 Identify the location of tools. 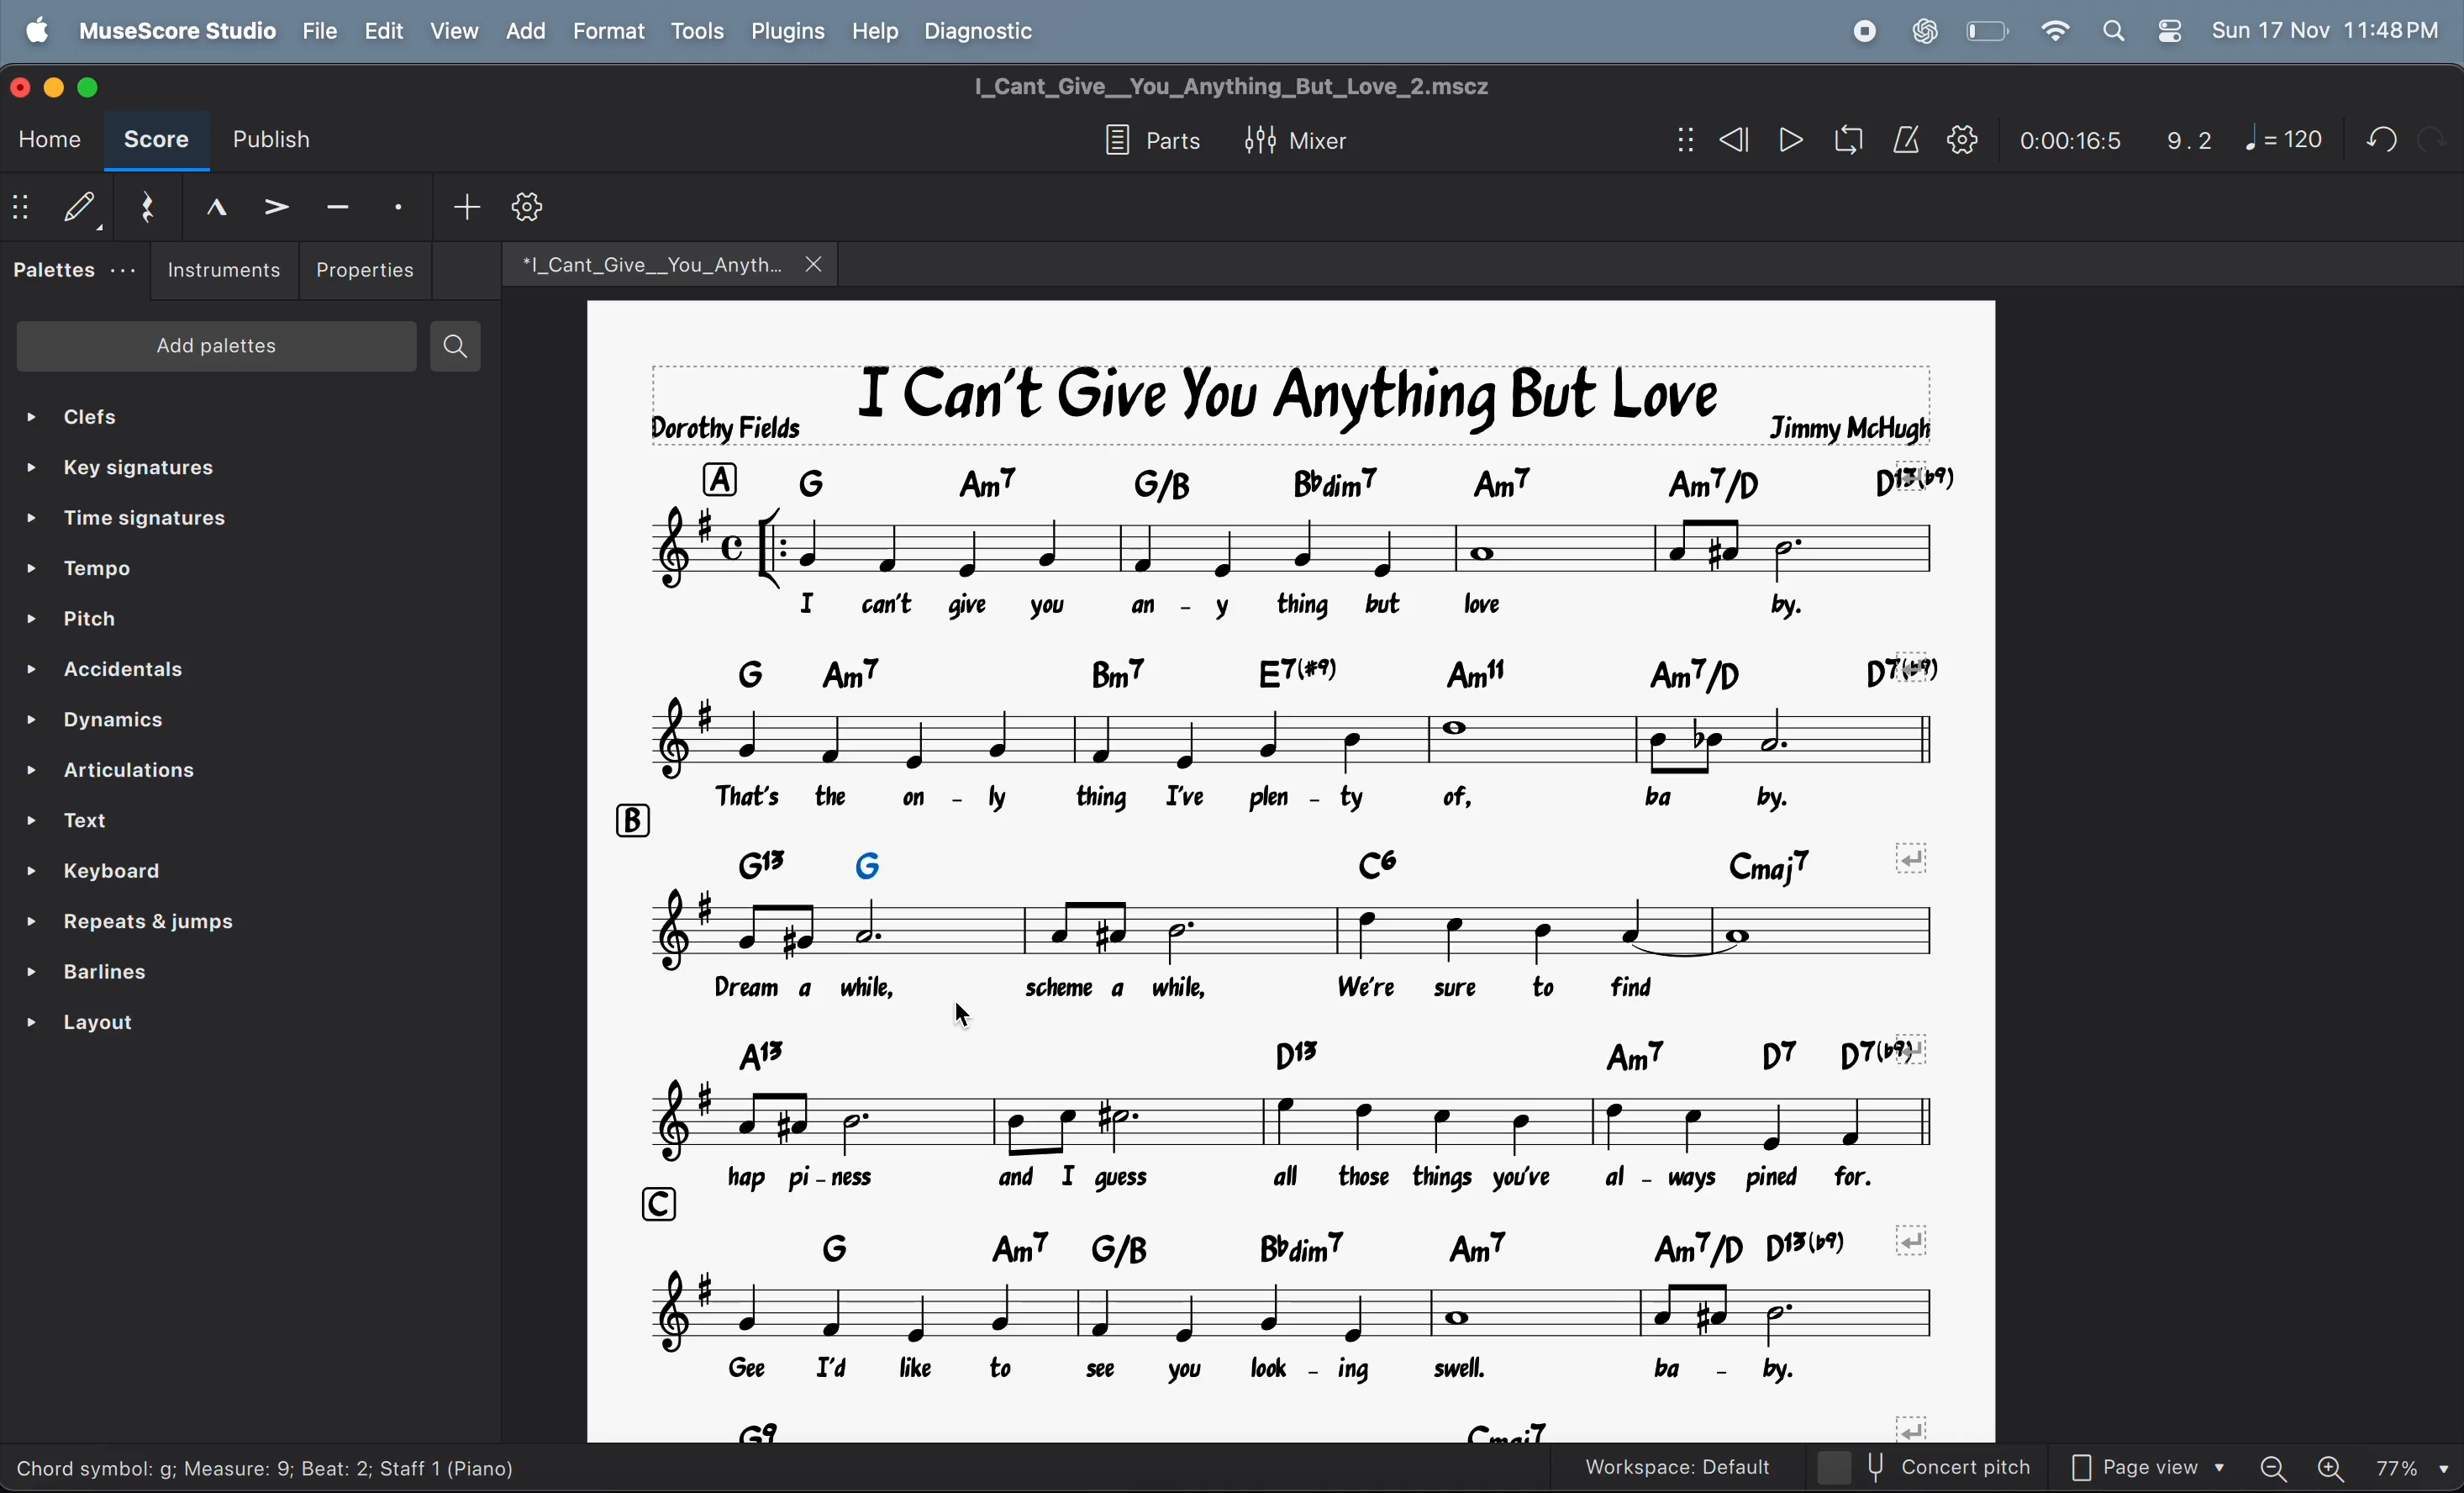
(697, 31).